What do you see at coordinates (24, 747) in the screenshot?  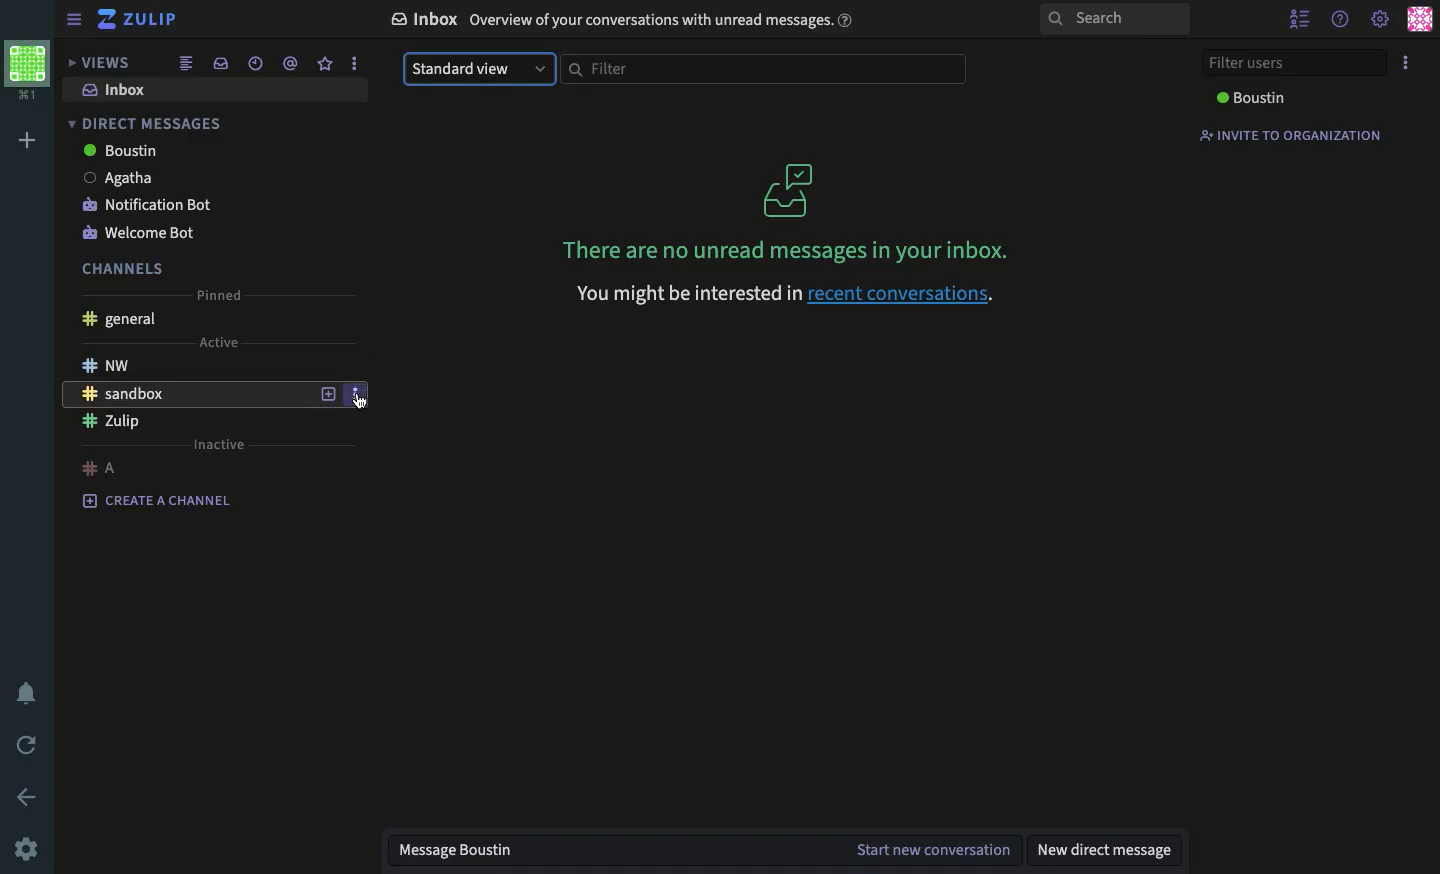 I see `refresh` at bounding box center [24, 747].